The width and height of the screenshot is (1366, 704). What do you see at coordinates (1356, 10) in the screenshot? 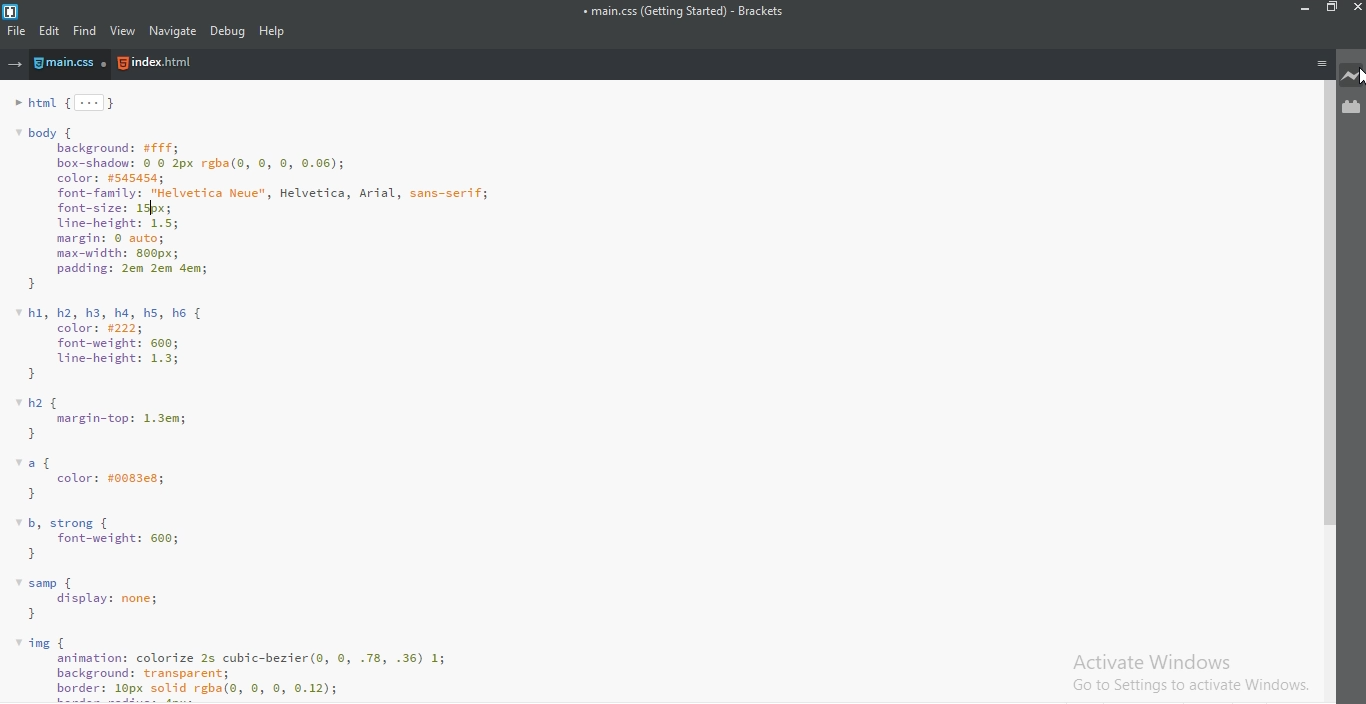
I see `close` at bounding box center [1356, 10].